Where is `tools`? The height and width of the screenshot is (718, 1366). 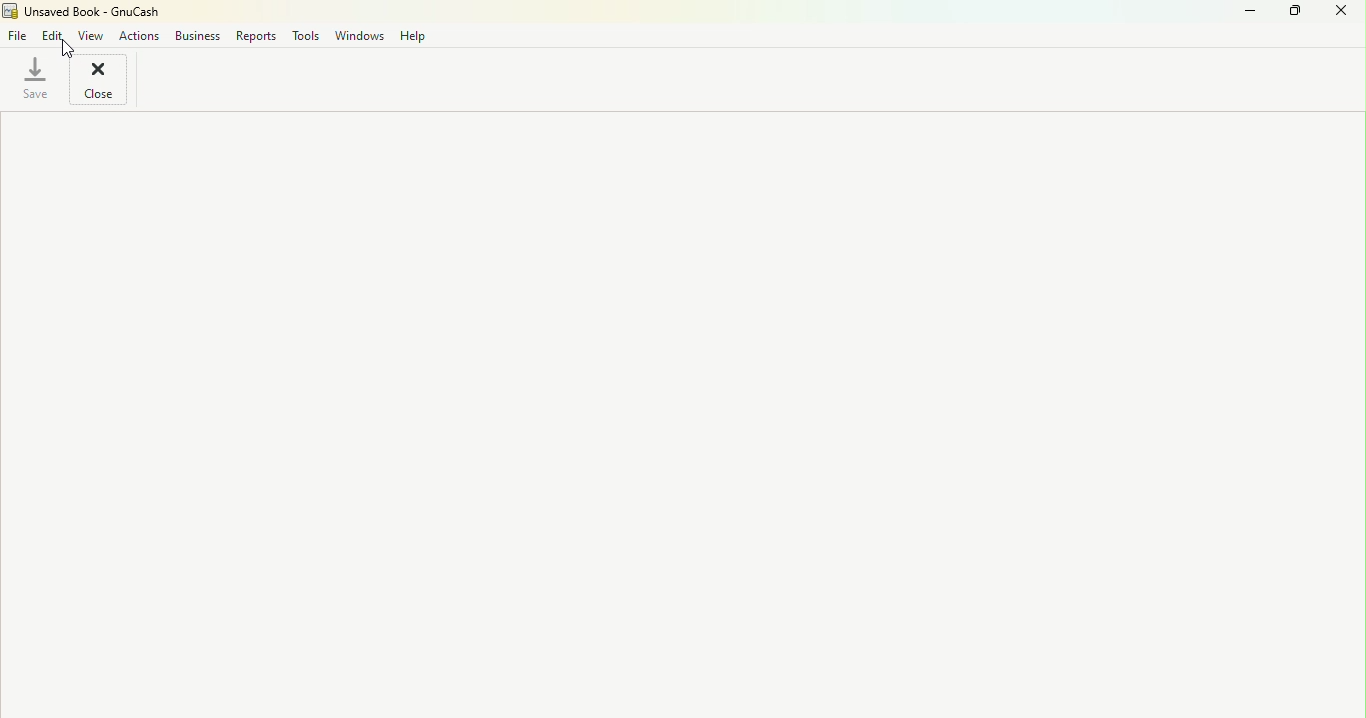
tools is located at coordinates (307, 38).